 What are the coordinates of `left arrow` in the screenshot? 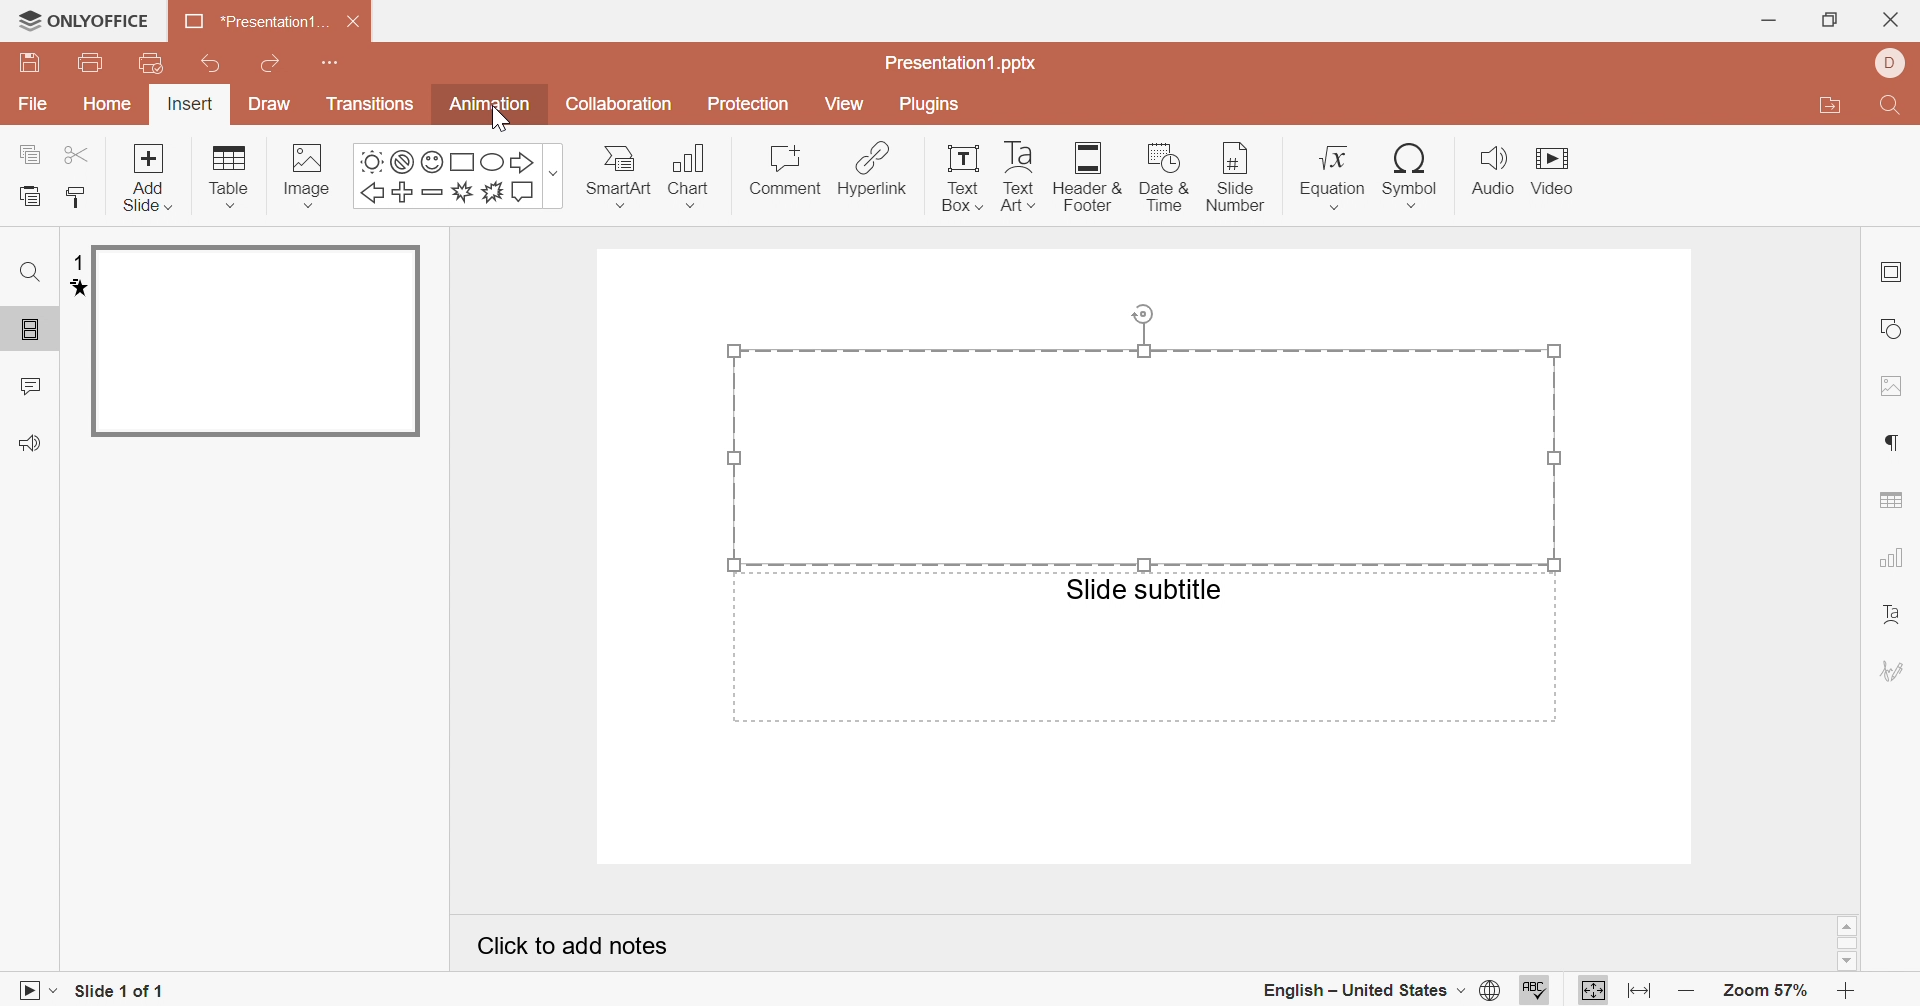 It's located at (370, 195).